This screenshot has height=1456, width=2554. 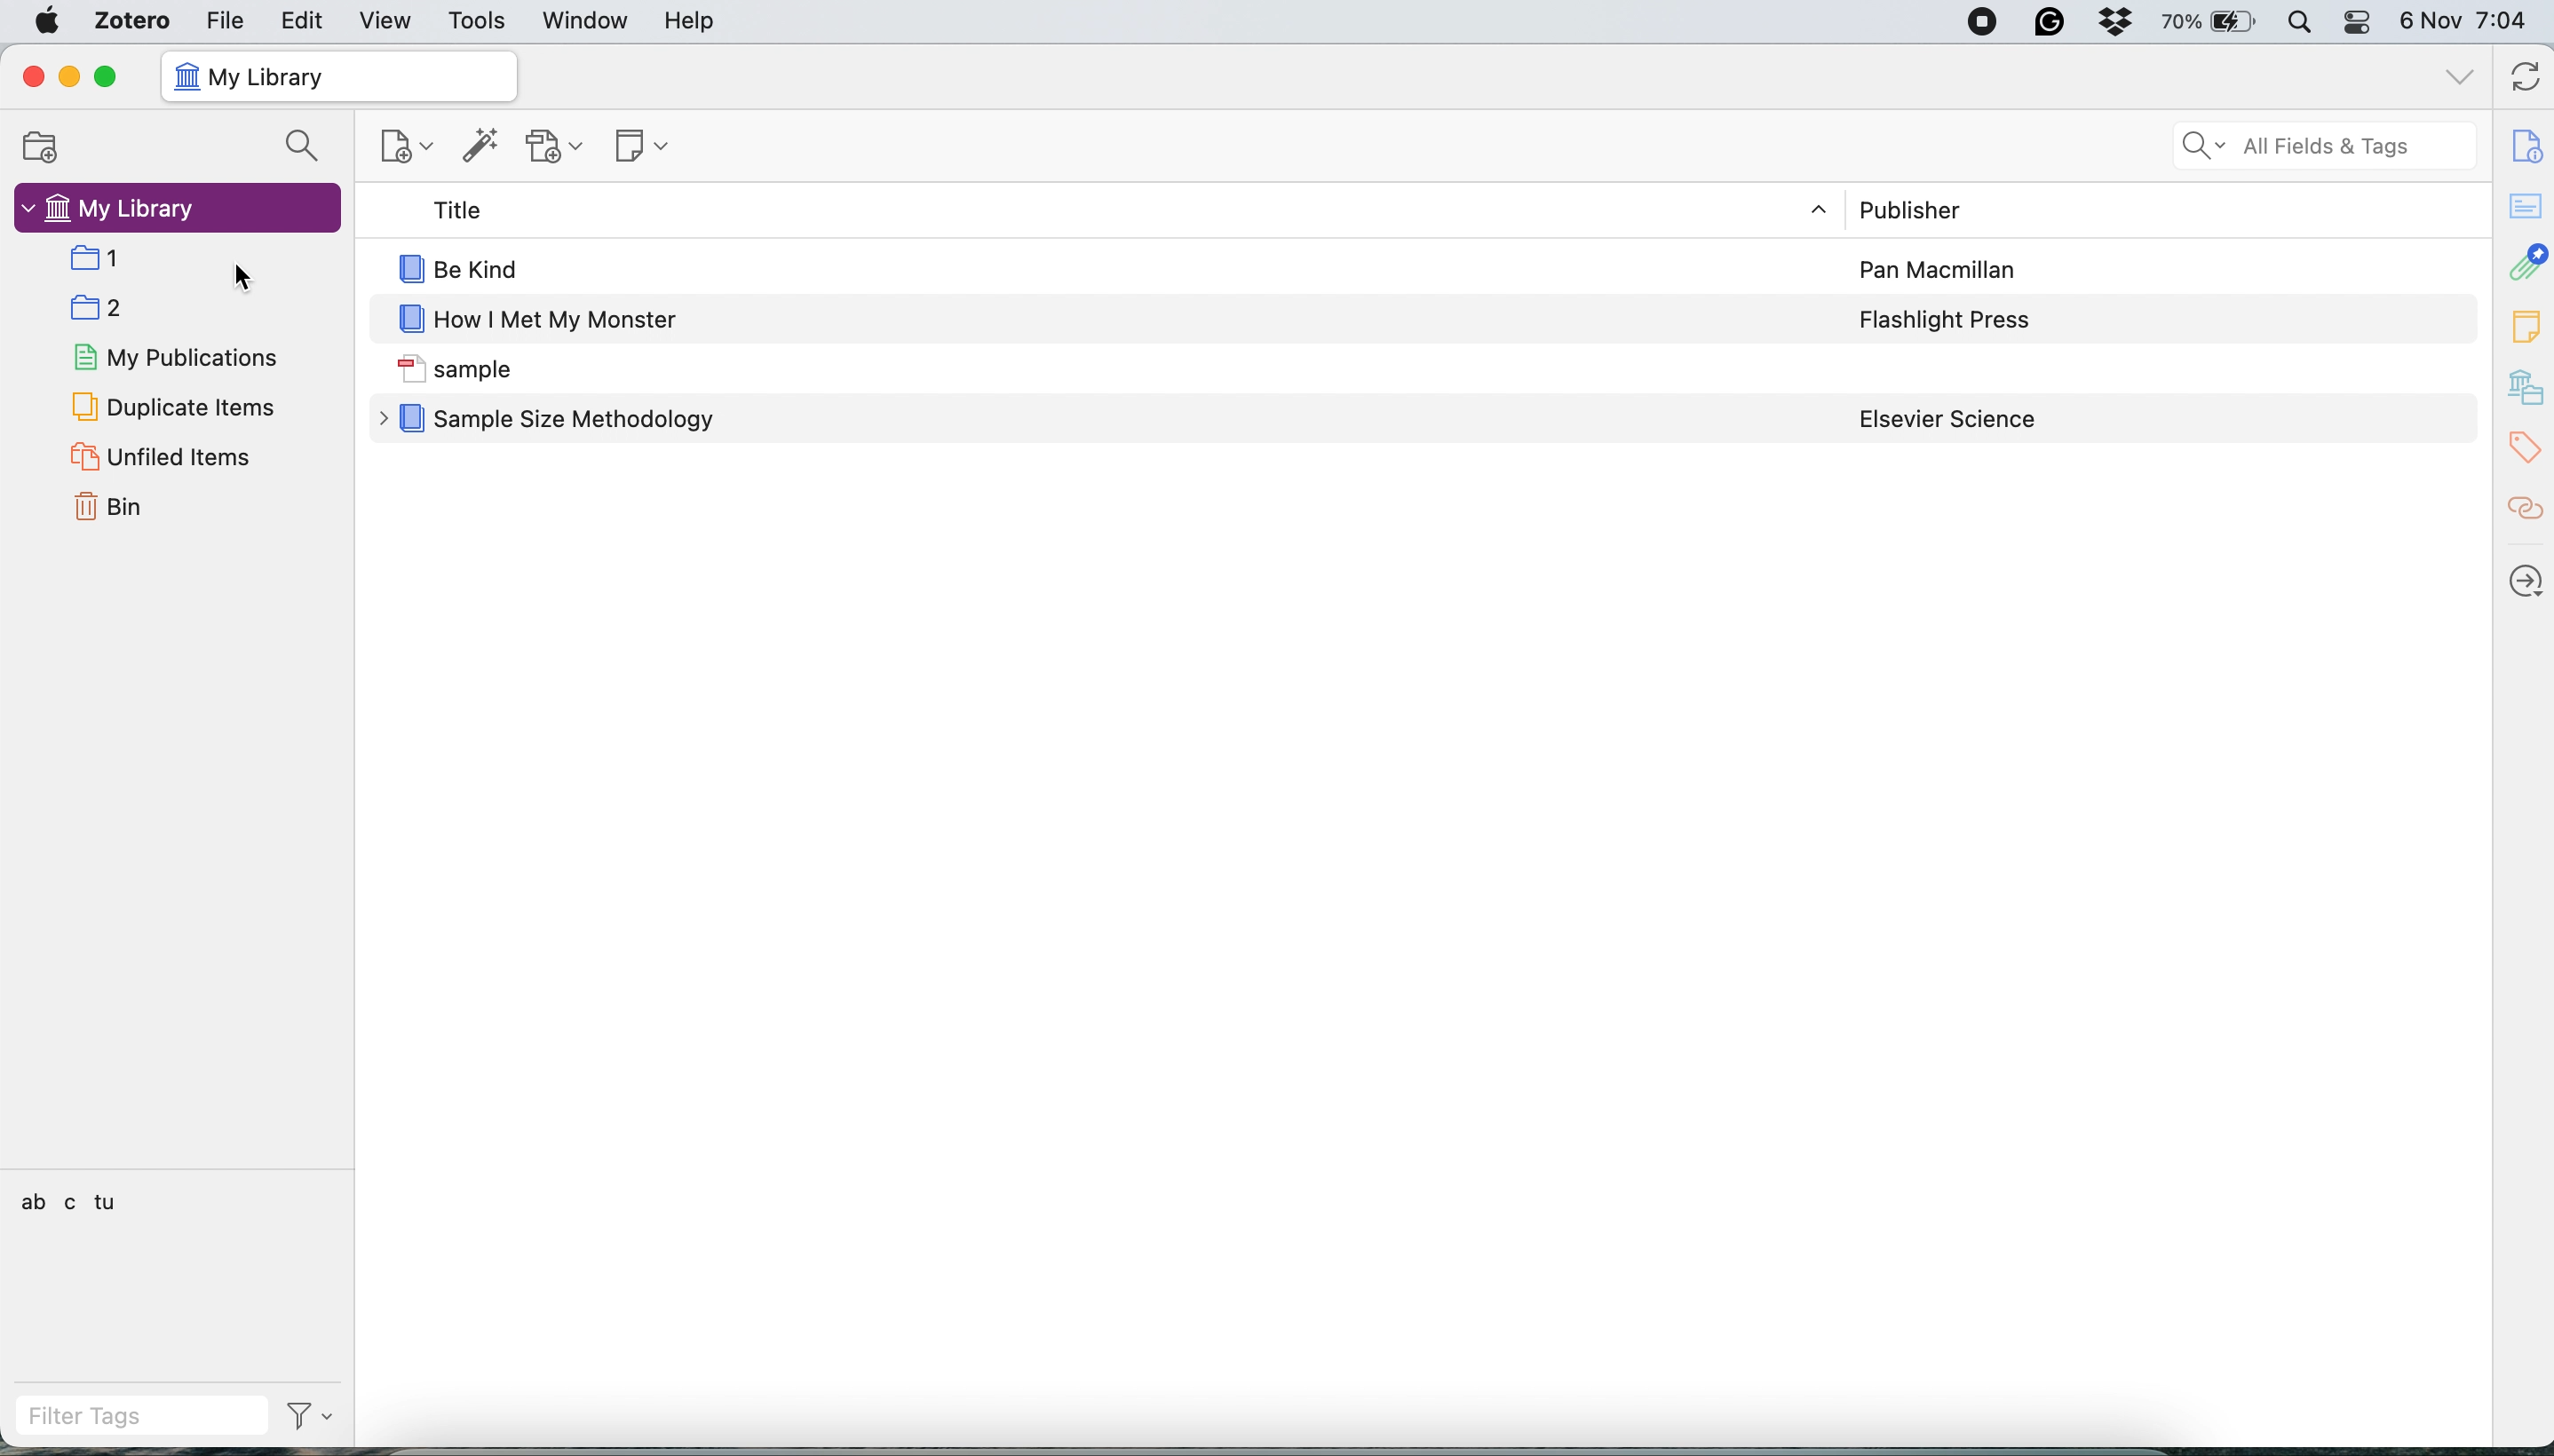 What do you see at coordinates (449, 210) in the screenshot?
I see `title` at bounding box center [449, 210].